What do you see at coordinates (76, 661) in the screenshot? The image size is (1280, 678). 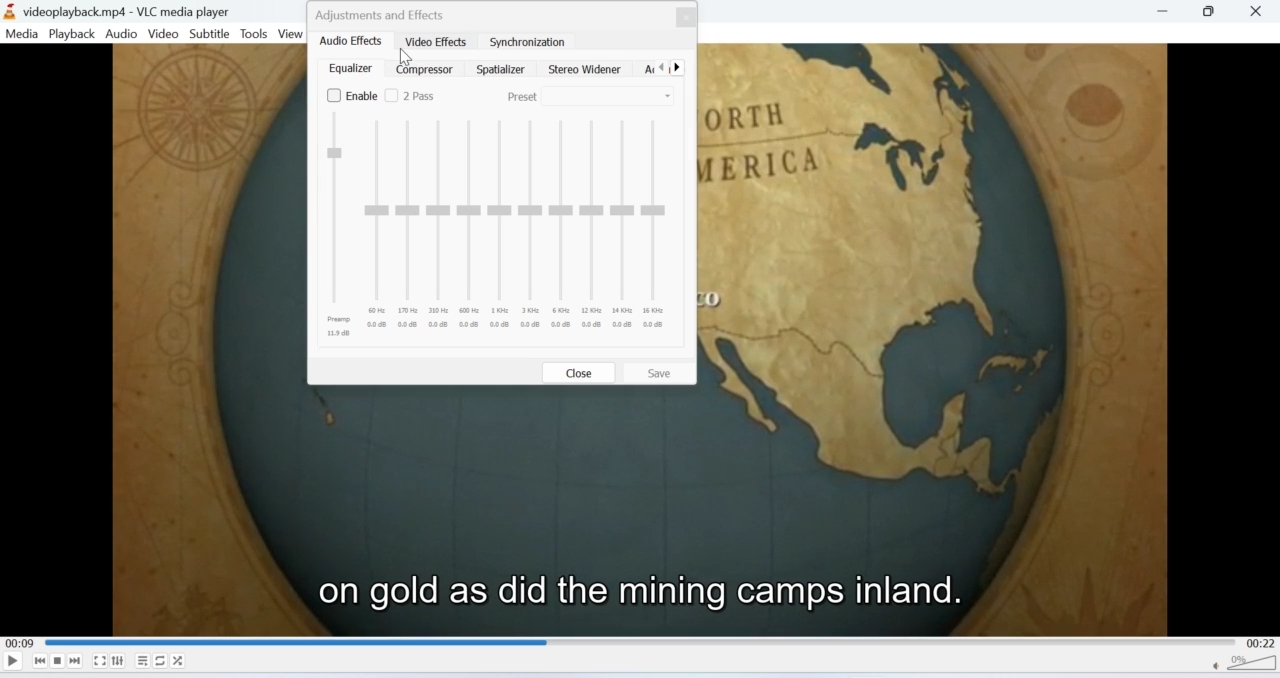 I see `Seek forward` at bounding box center [76, 661].